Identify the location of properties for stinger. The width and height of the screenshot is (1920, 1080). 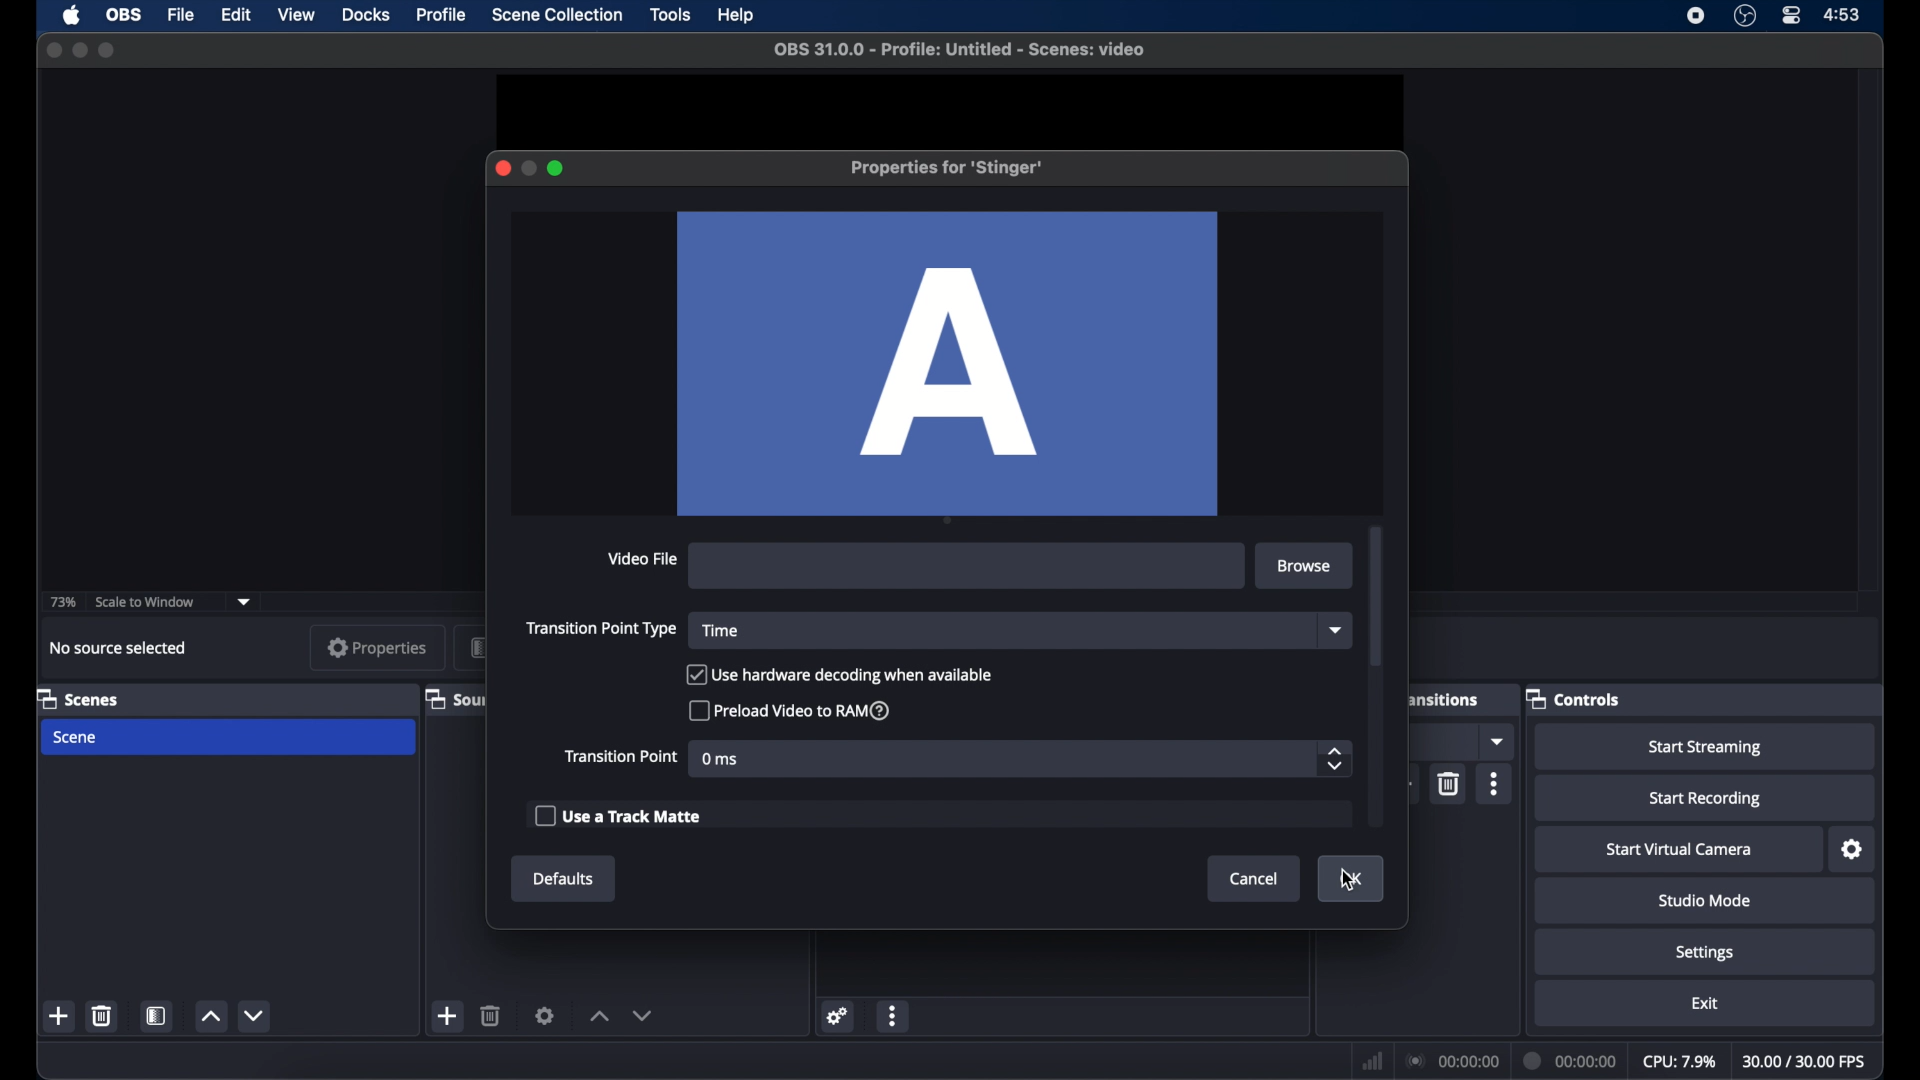
(949, 168).